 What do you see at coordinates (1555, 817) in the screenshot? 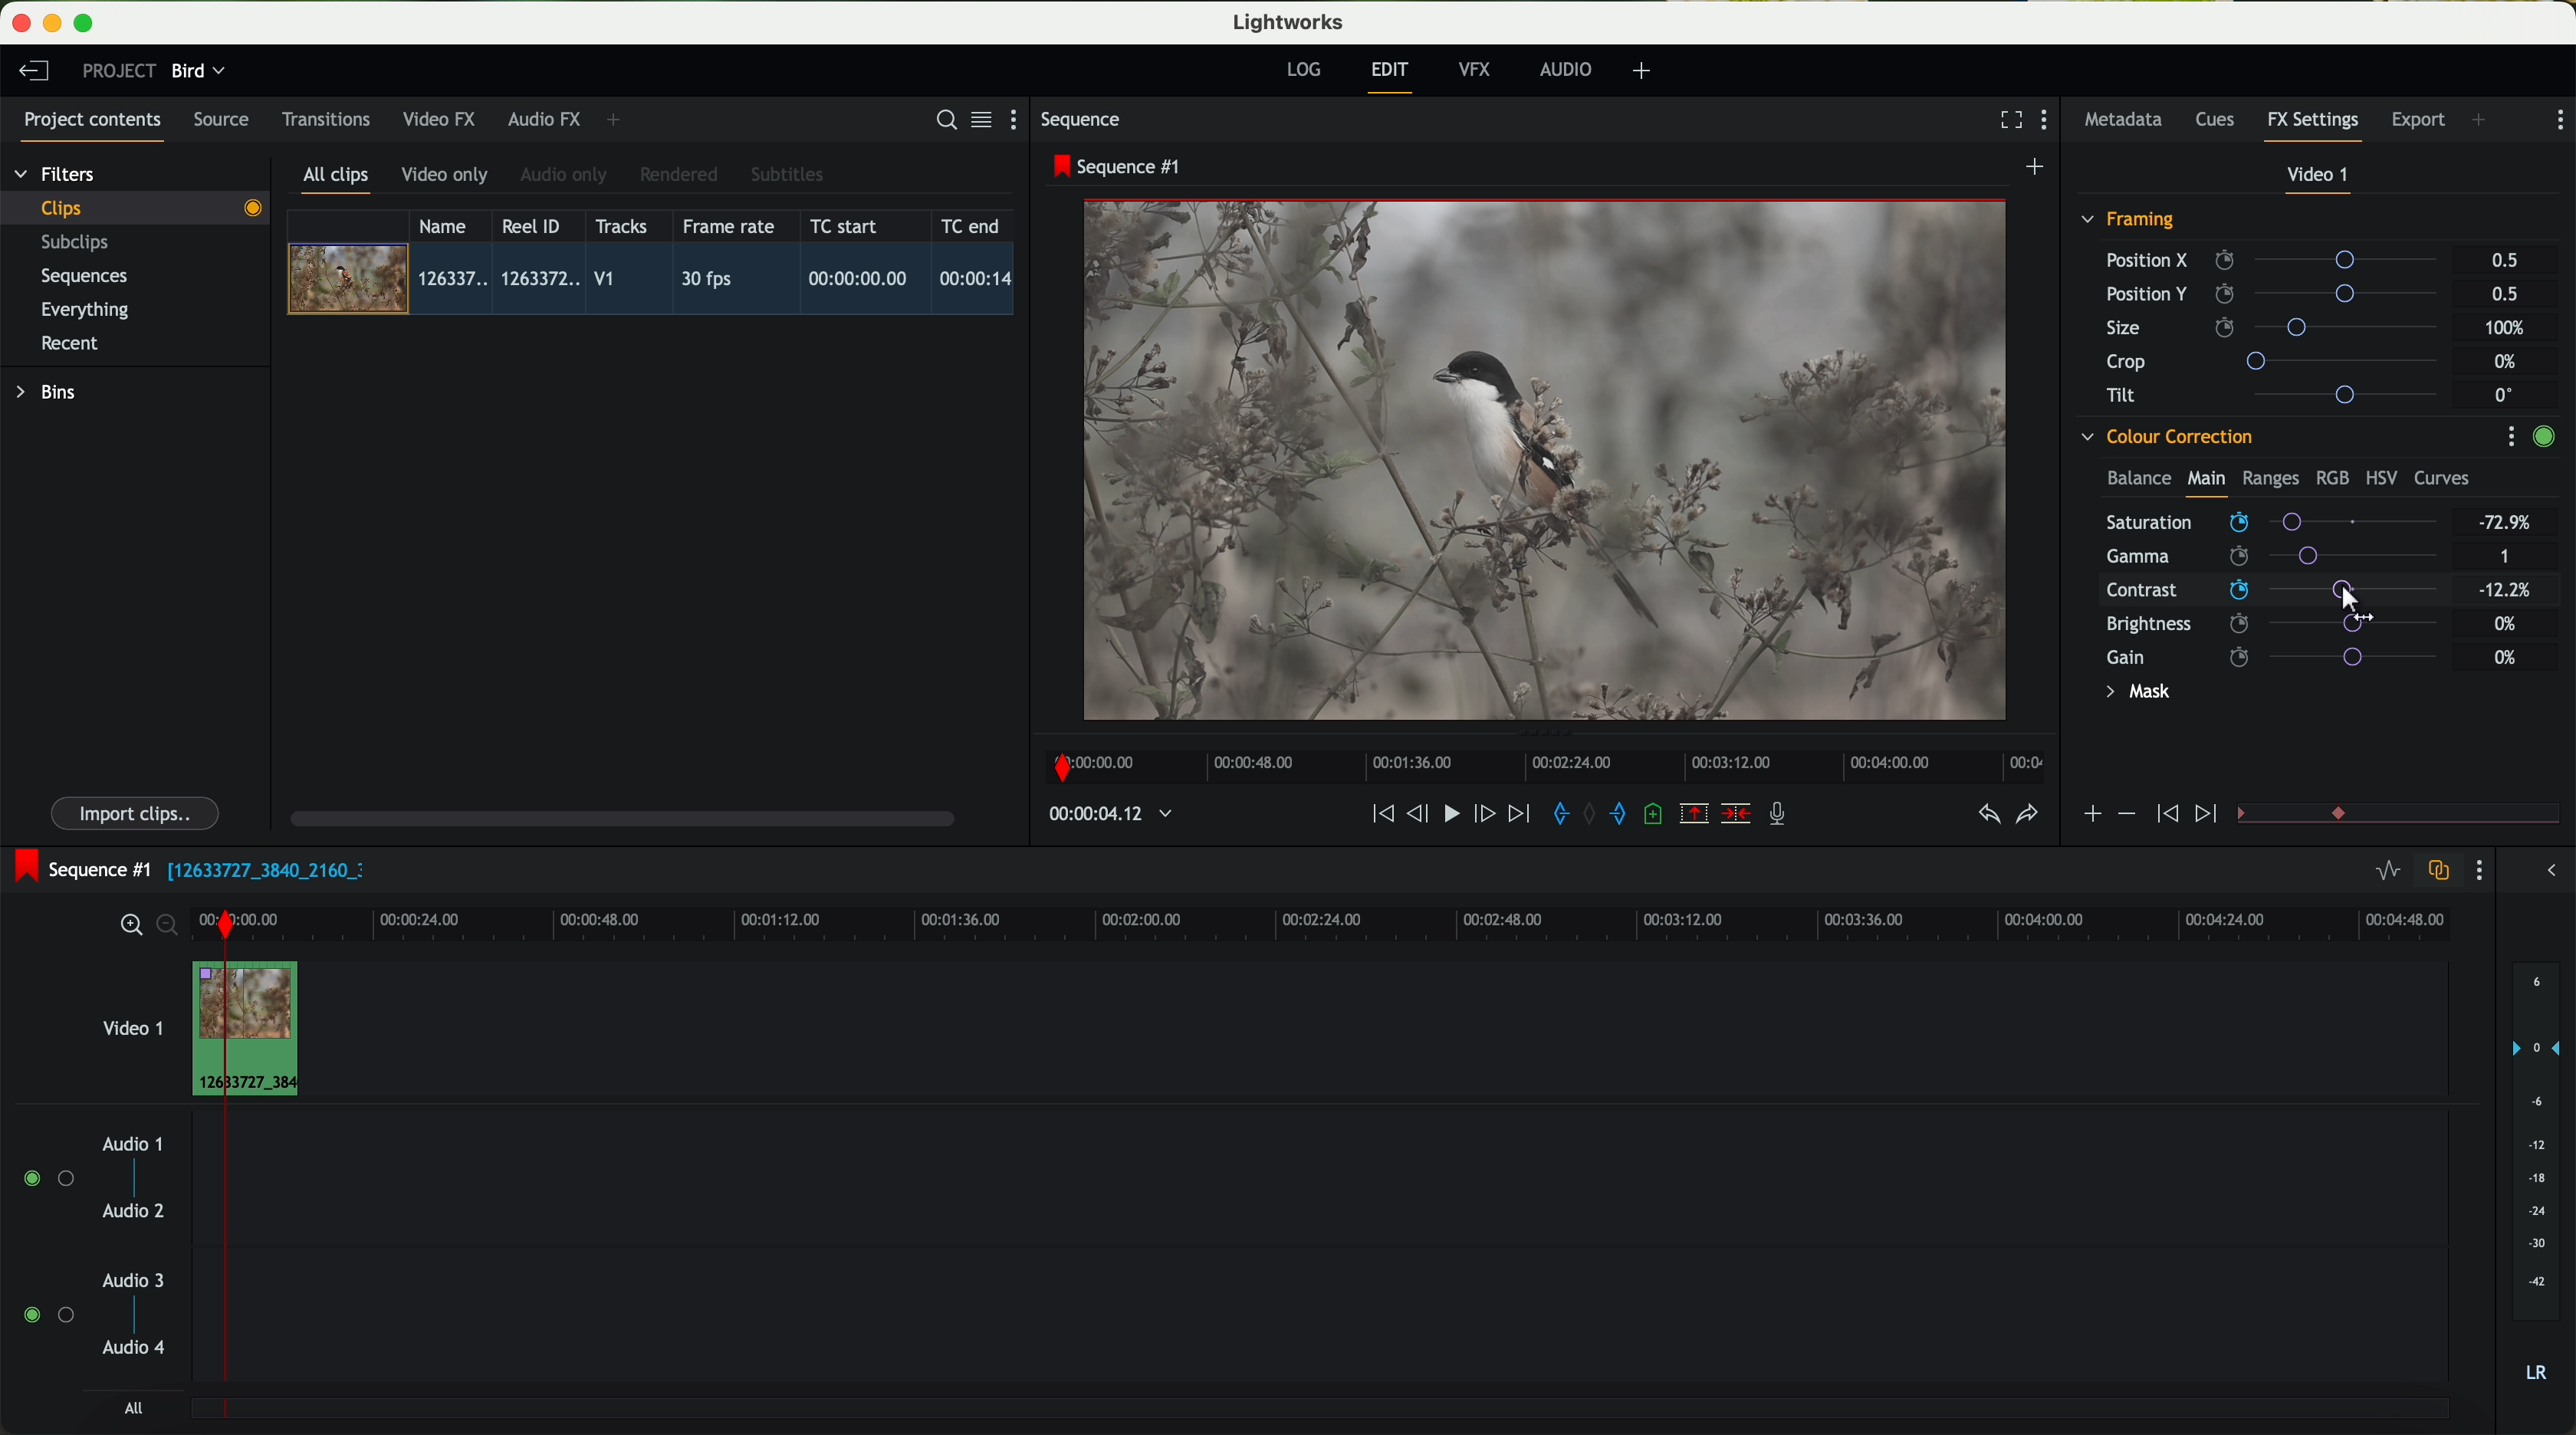
I see `add 'in' mark` at bounding box center [1555, 817].